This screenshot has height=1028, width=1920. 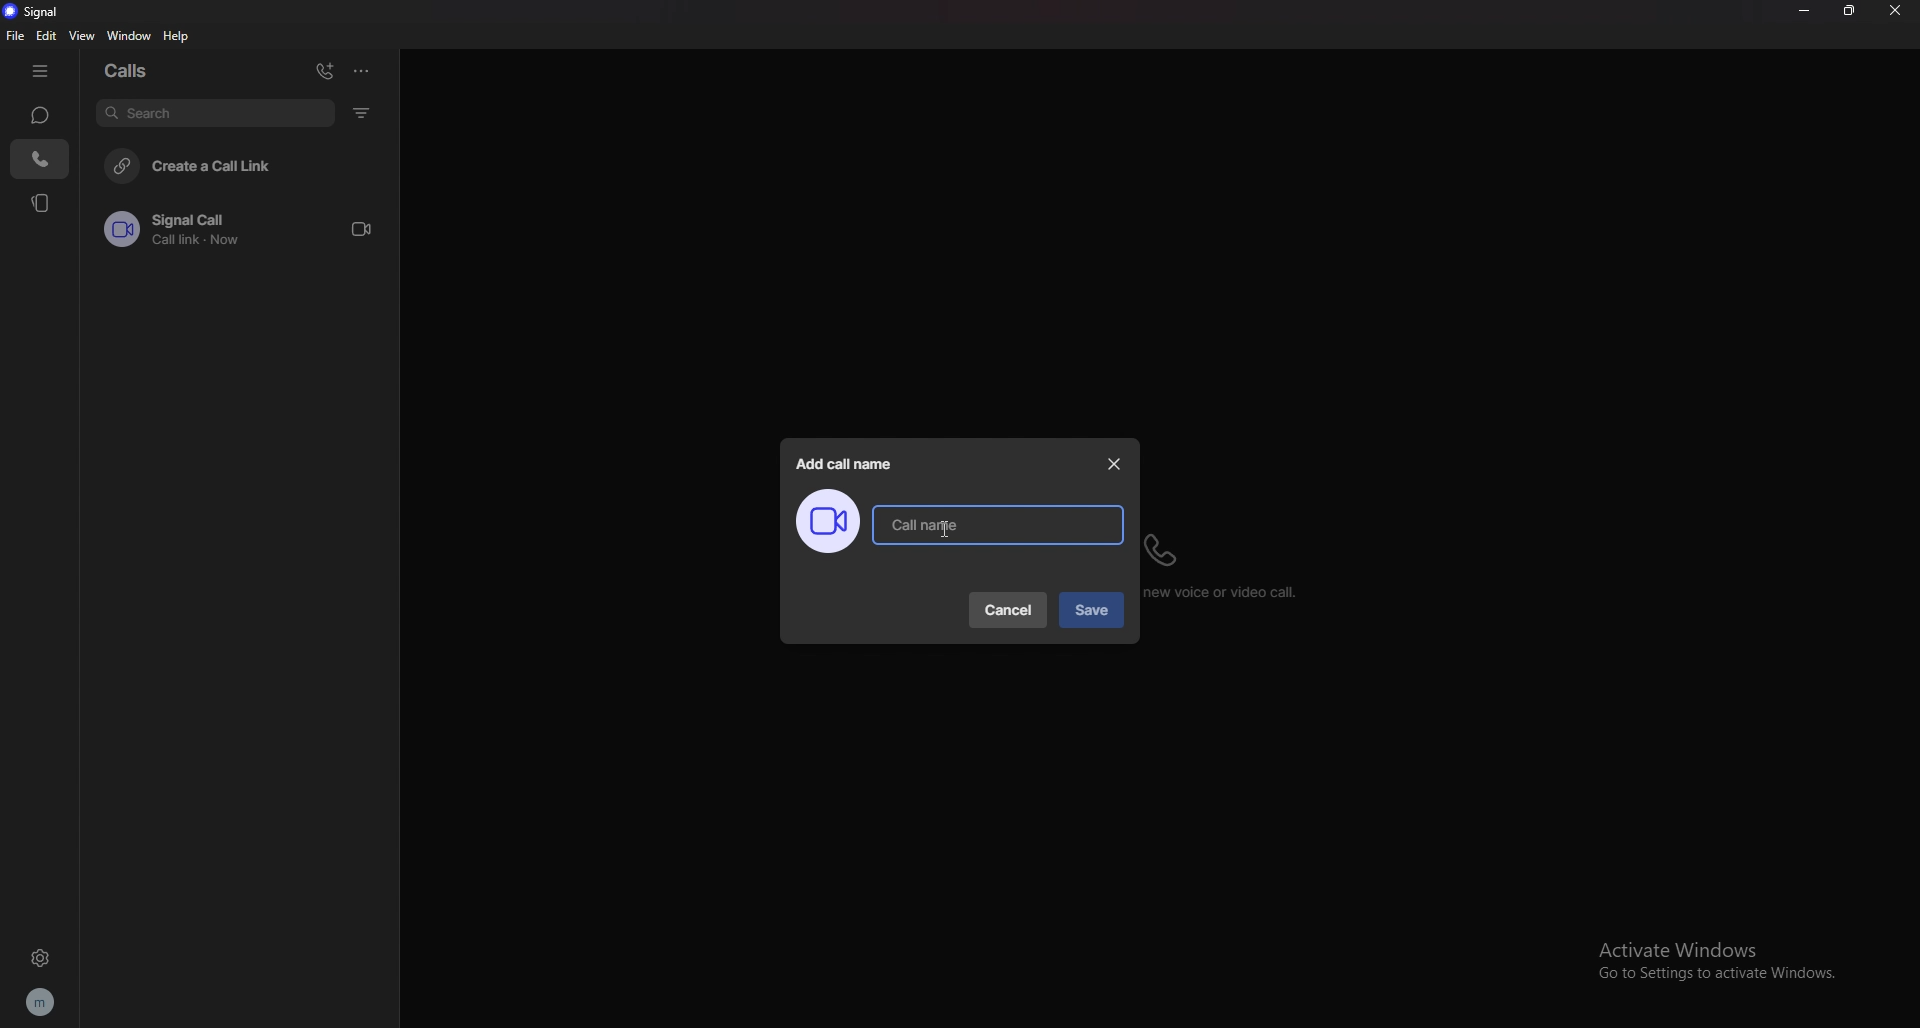 I want to click on resize, so click(x=1849, y=11).